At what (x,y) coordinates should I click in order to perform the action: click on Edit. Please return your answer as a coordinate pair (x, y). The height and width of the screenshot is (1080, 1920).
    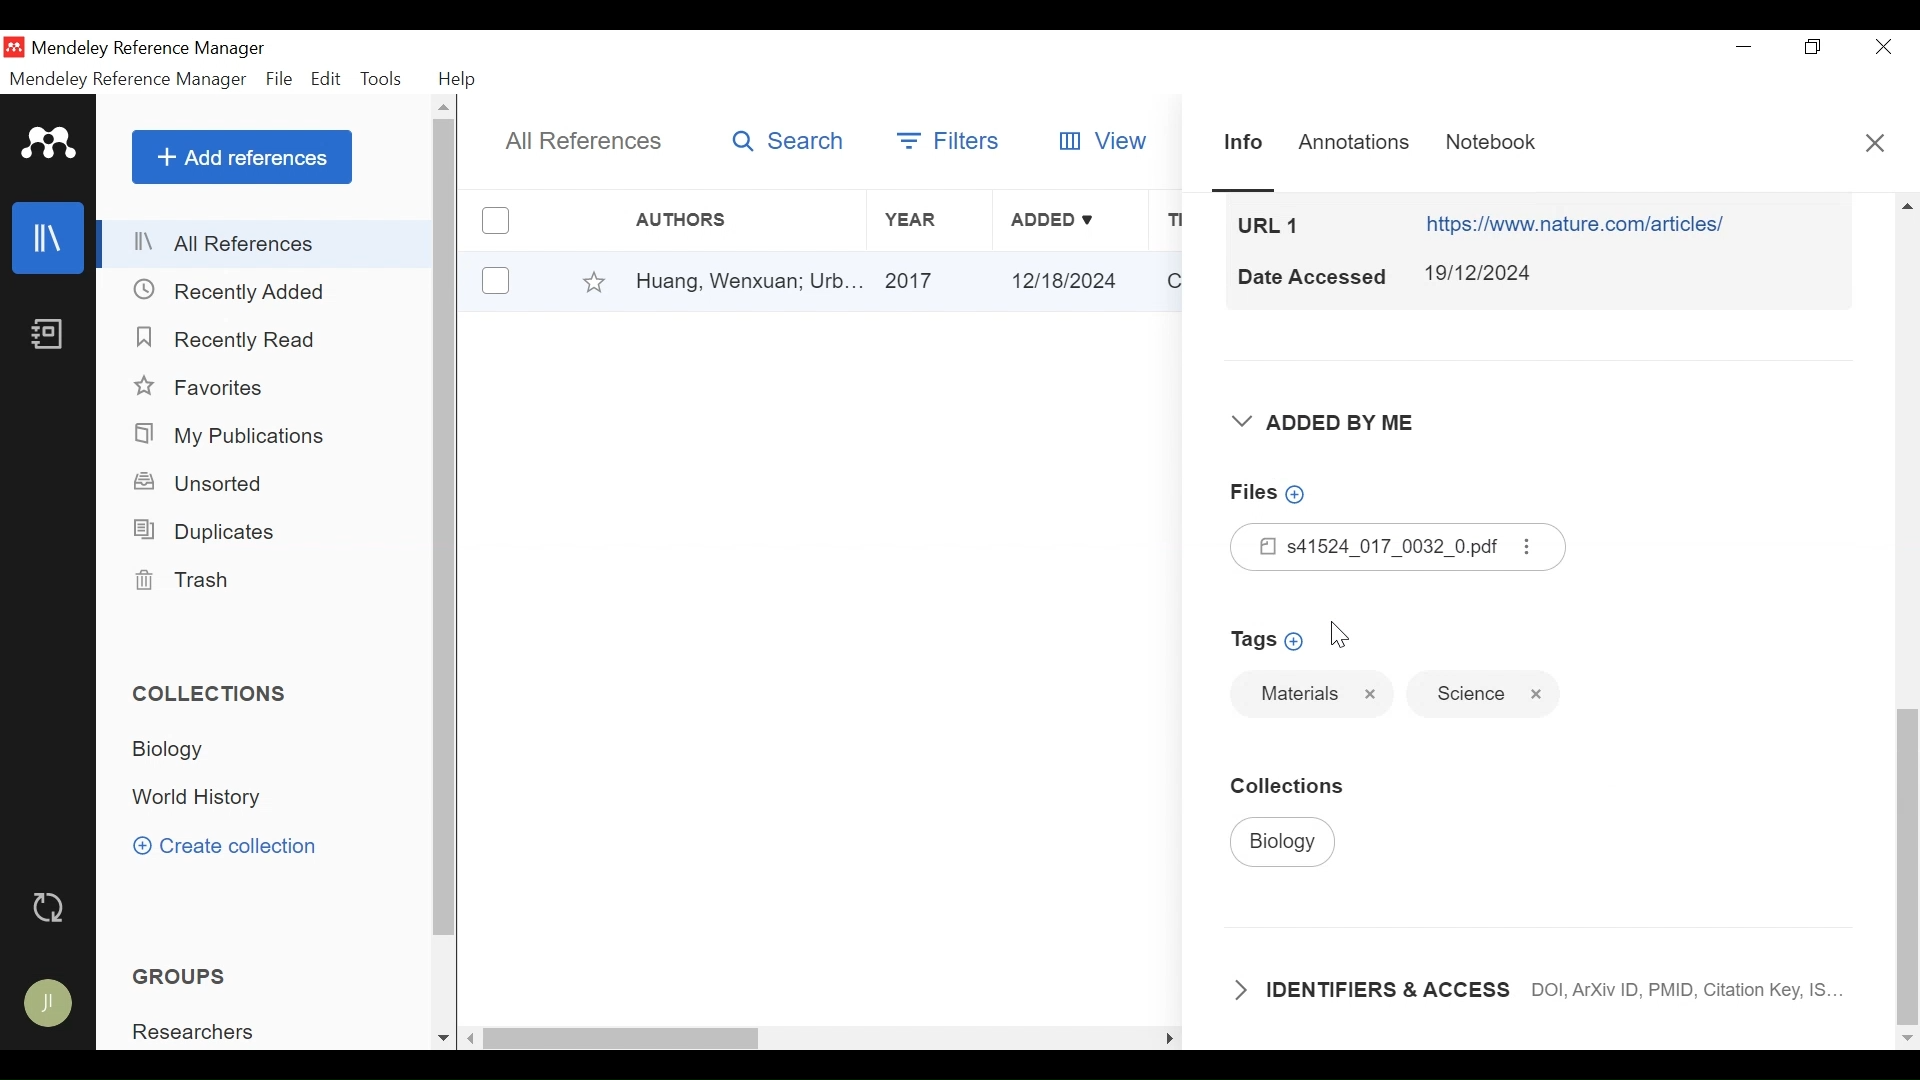
    Looking at the image, I should click on (327, 80).